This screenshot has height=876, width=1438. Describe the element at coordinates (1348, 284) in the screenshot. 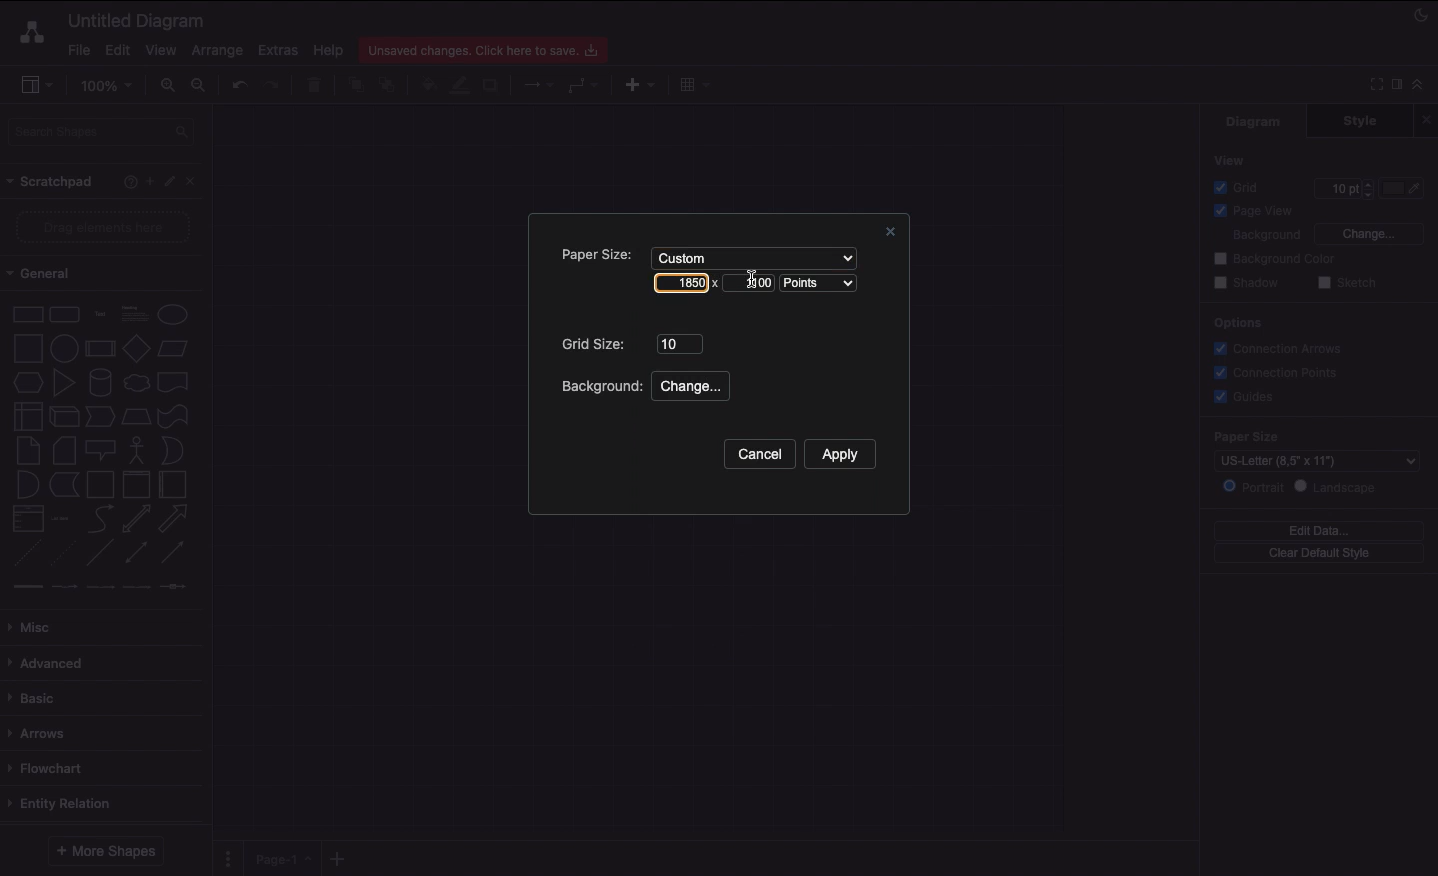

I see `Sketch ` at that location.